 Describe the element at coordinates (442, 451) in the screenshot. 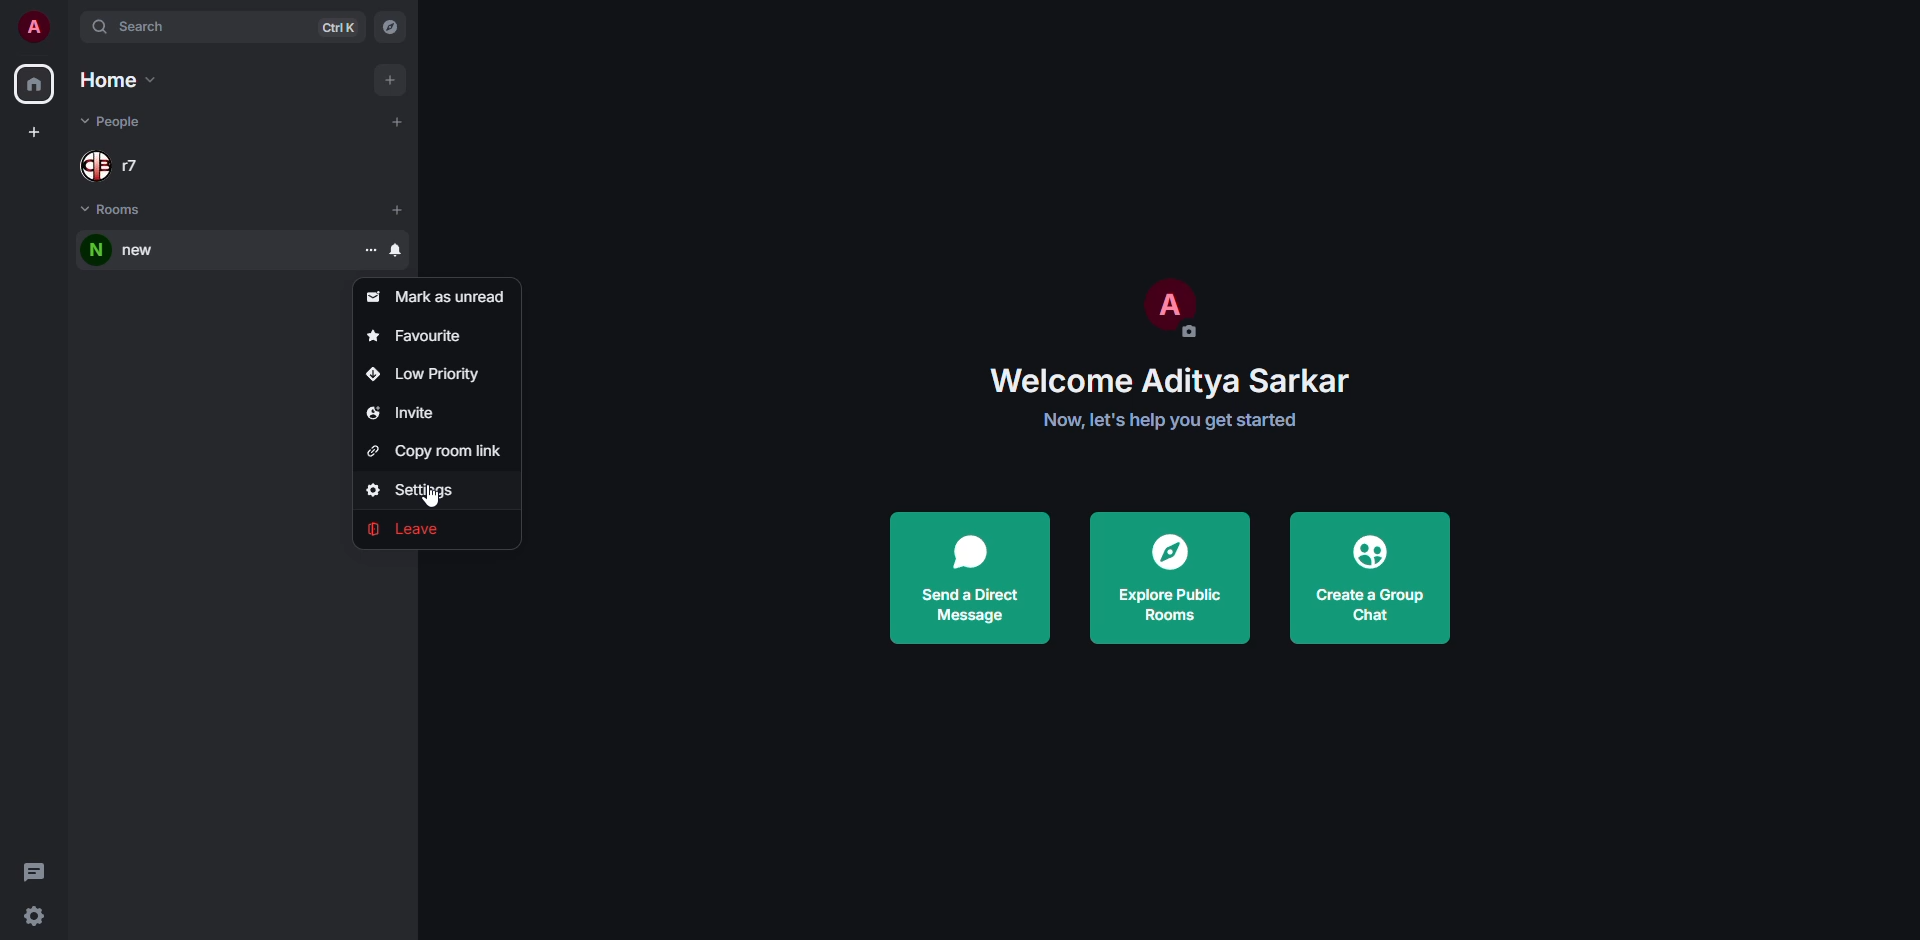

I see `copy room link` at that location.